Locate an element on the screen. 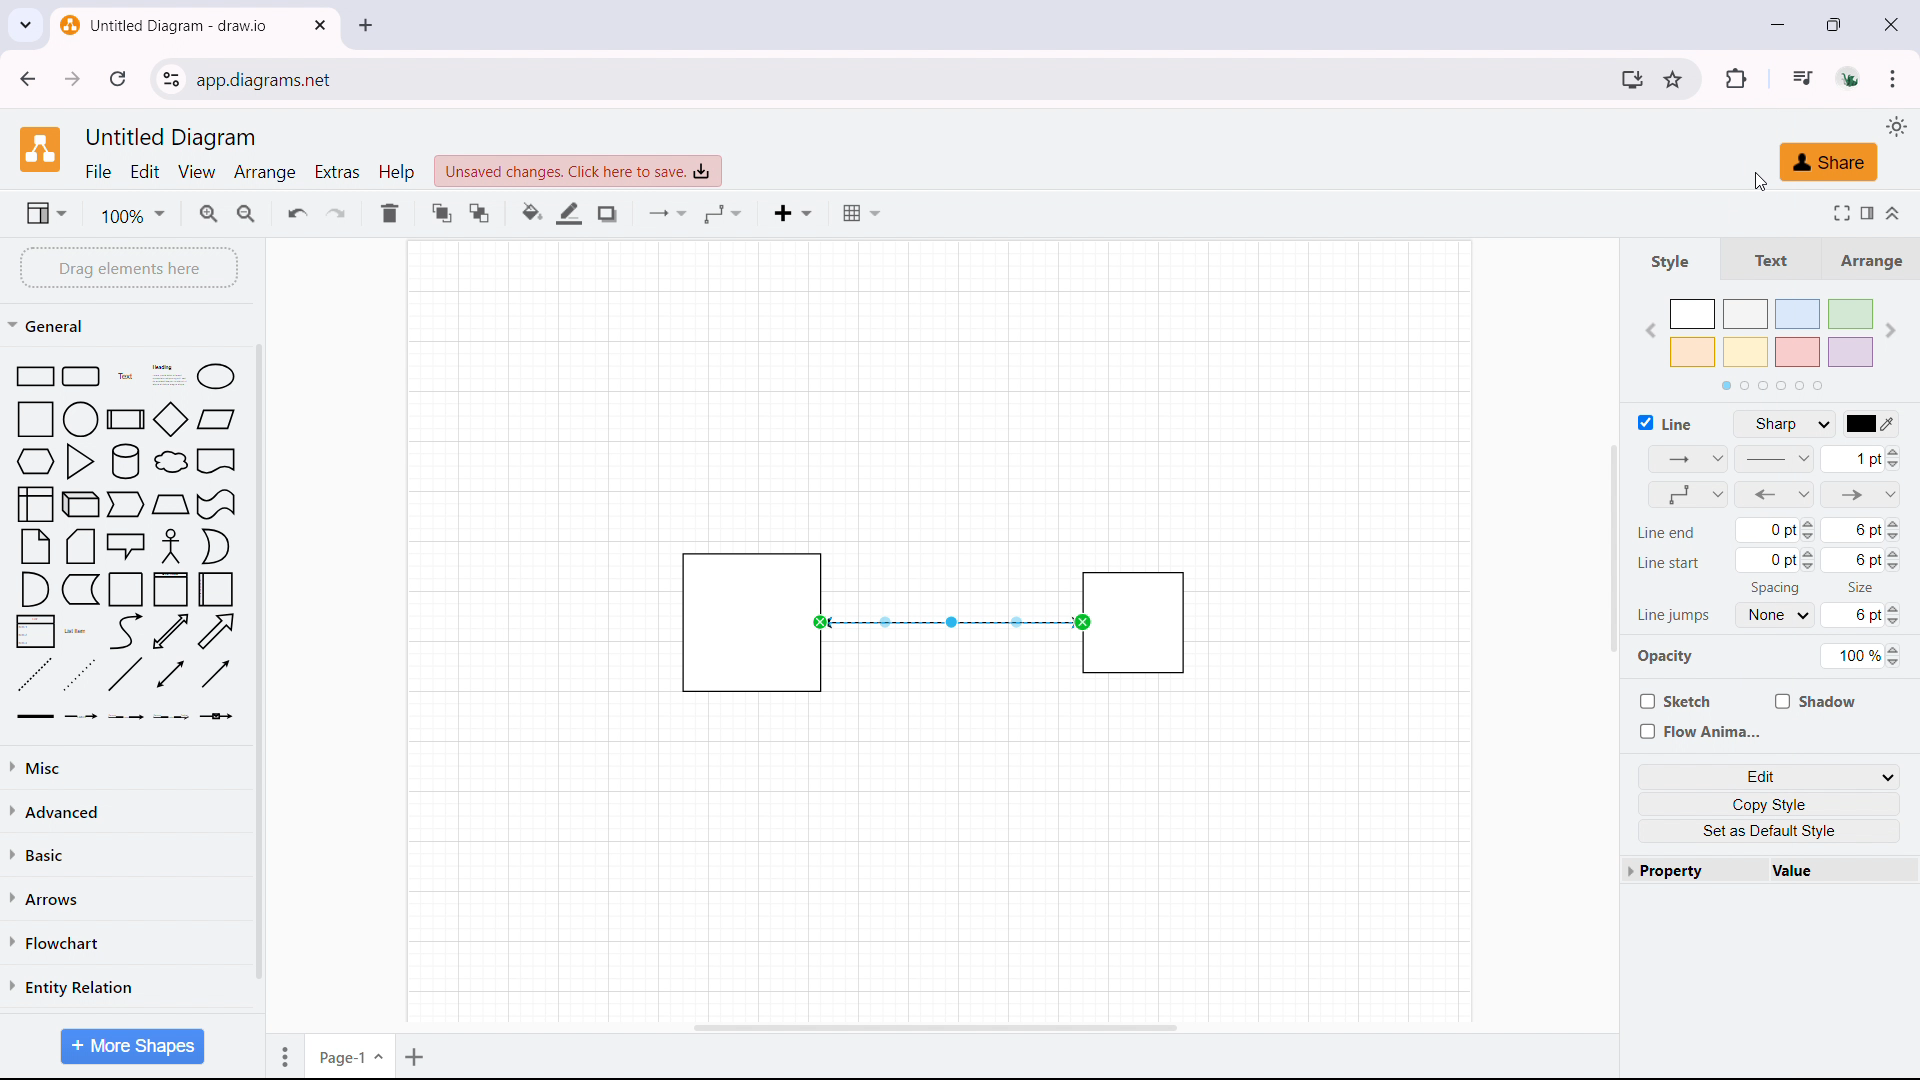 The image size is (1920, 1080). fullscreen is located at coordinates (1838, 212).